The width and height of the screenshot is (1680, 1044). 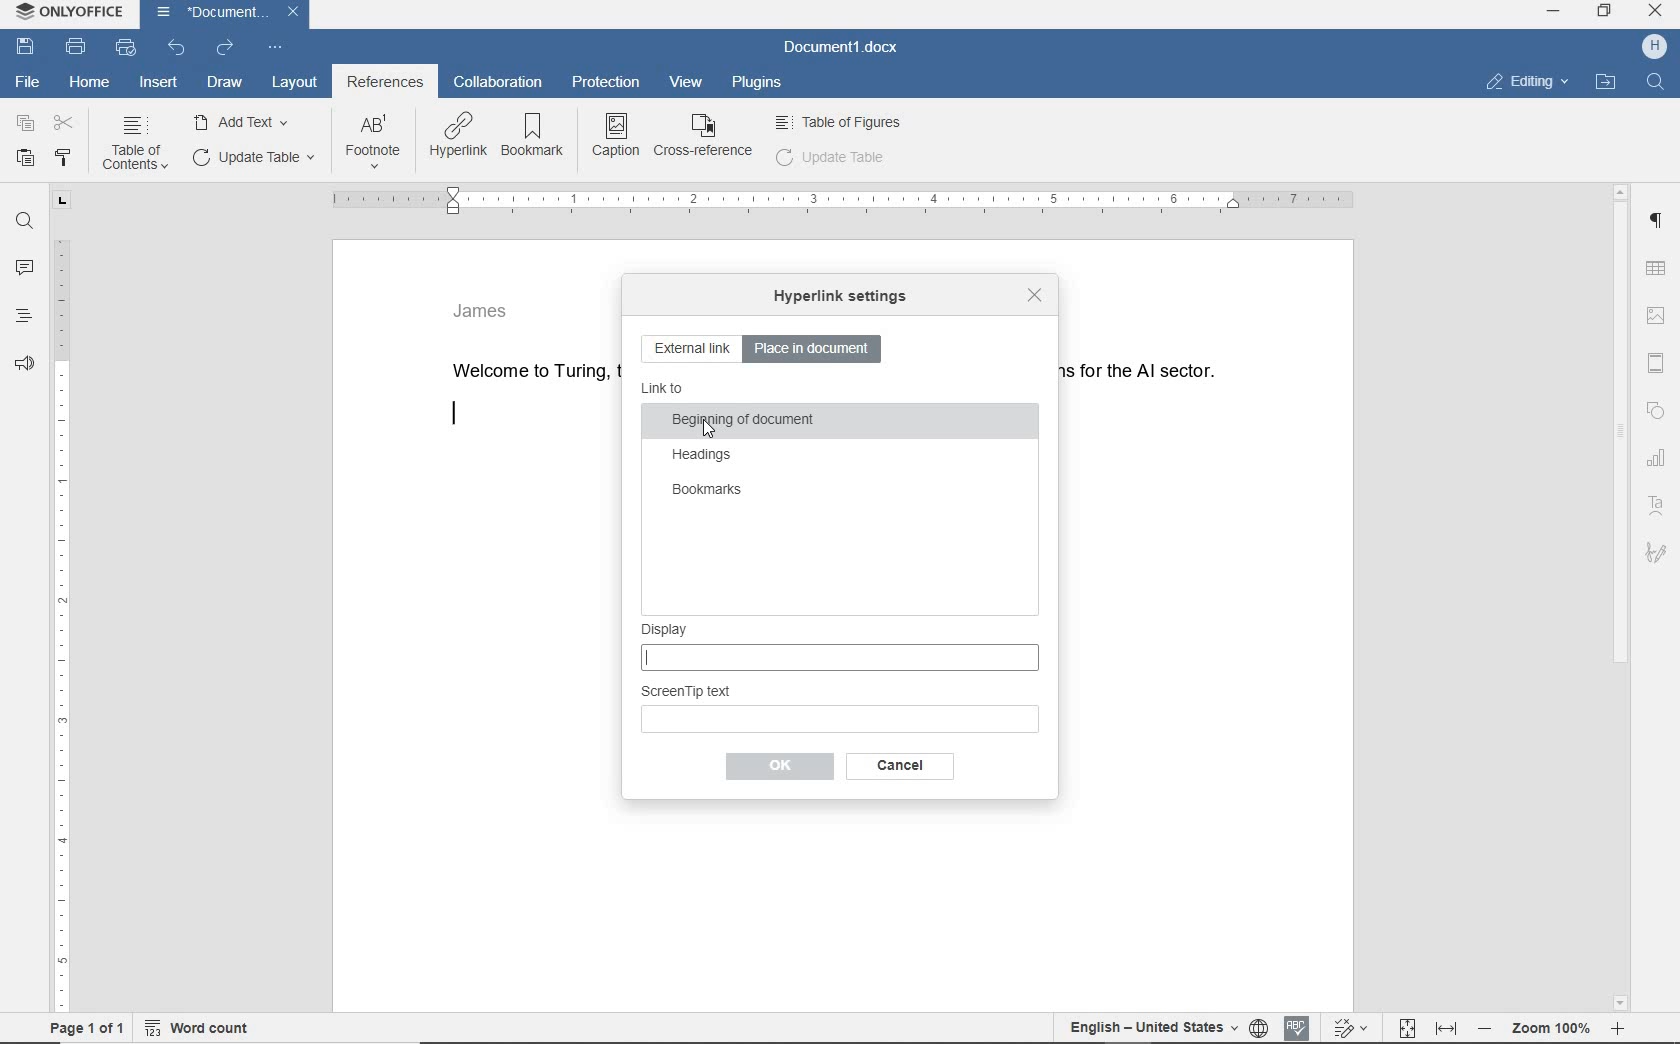 What do you see at coordinates (25, 157) in the screenshot?
I see `paste` at bounding box center [25, 157].